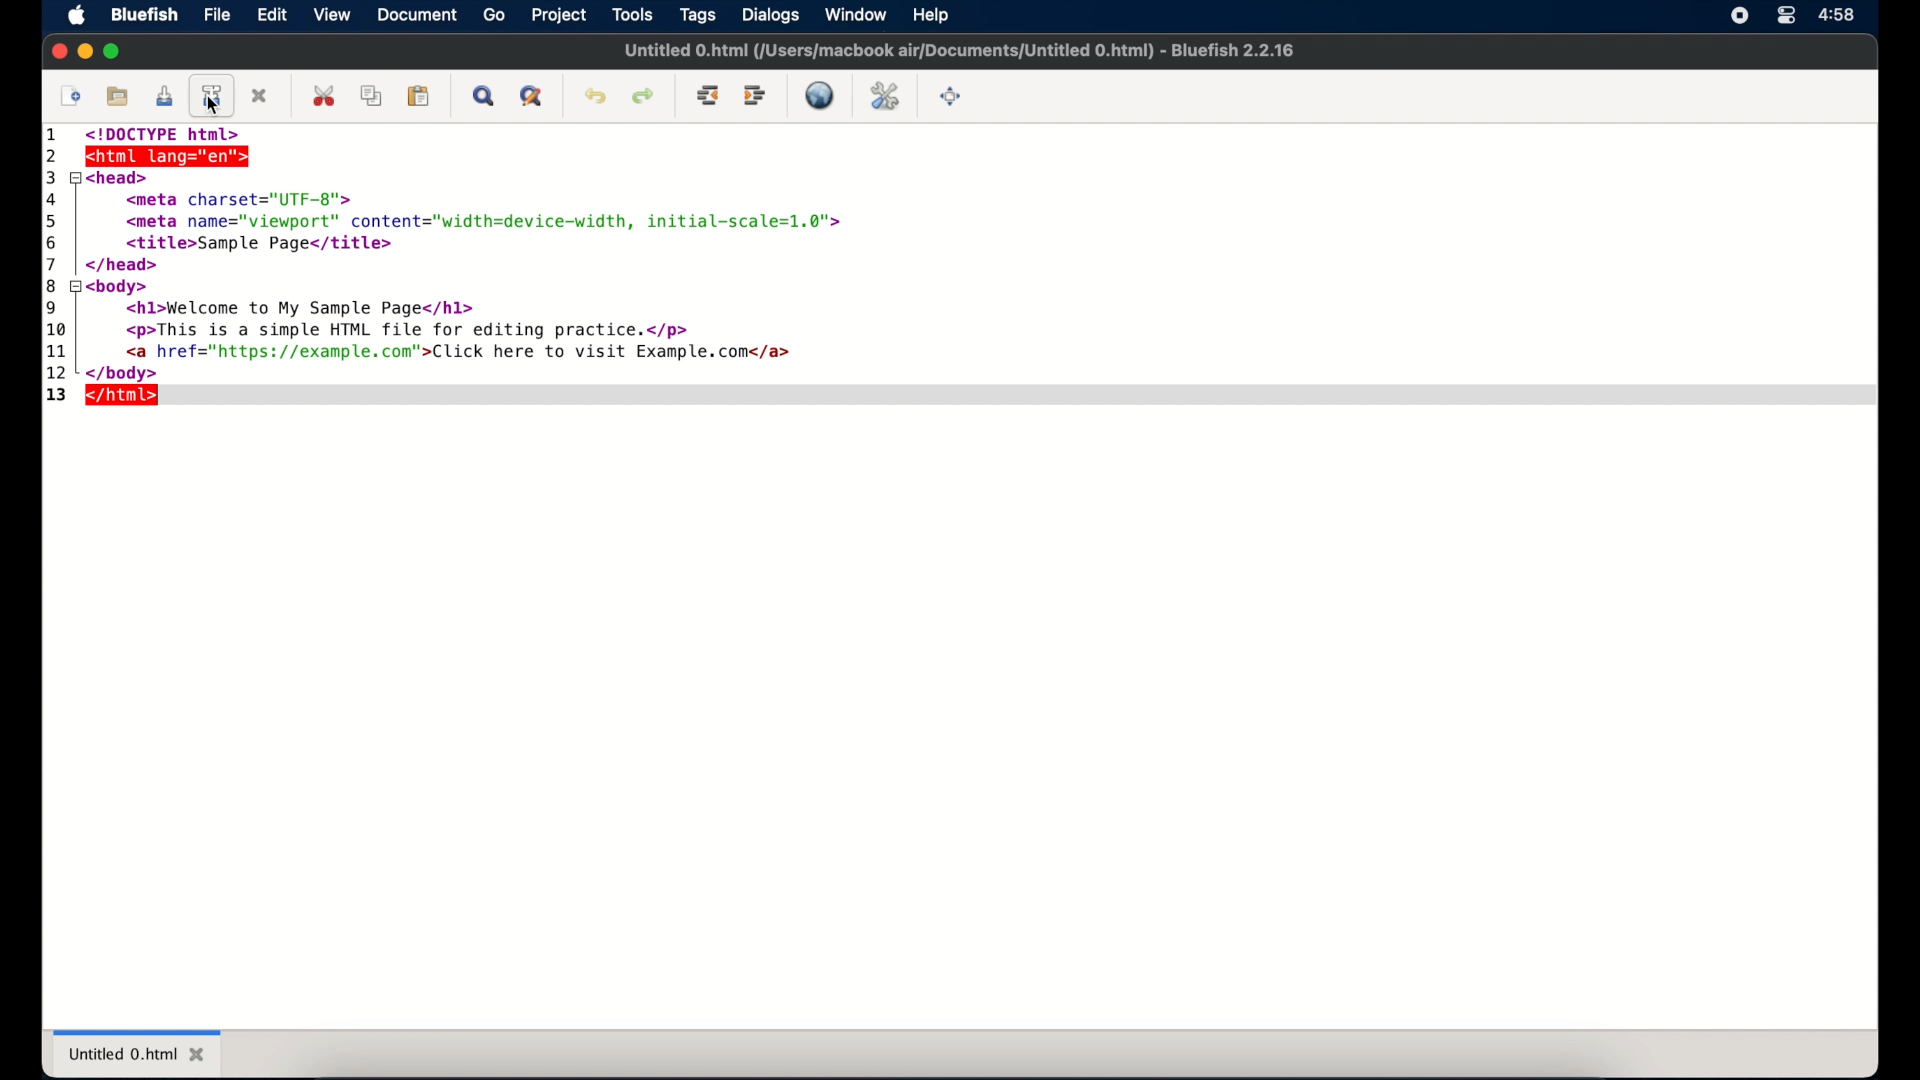 This screenshot has height=1080, width=1920. I want to click on <hl>Welcome to My Sample Page</hl>, so click(292, 307).